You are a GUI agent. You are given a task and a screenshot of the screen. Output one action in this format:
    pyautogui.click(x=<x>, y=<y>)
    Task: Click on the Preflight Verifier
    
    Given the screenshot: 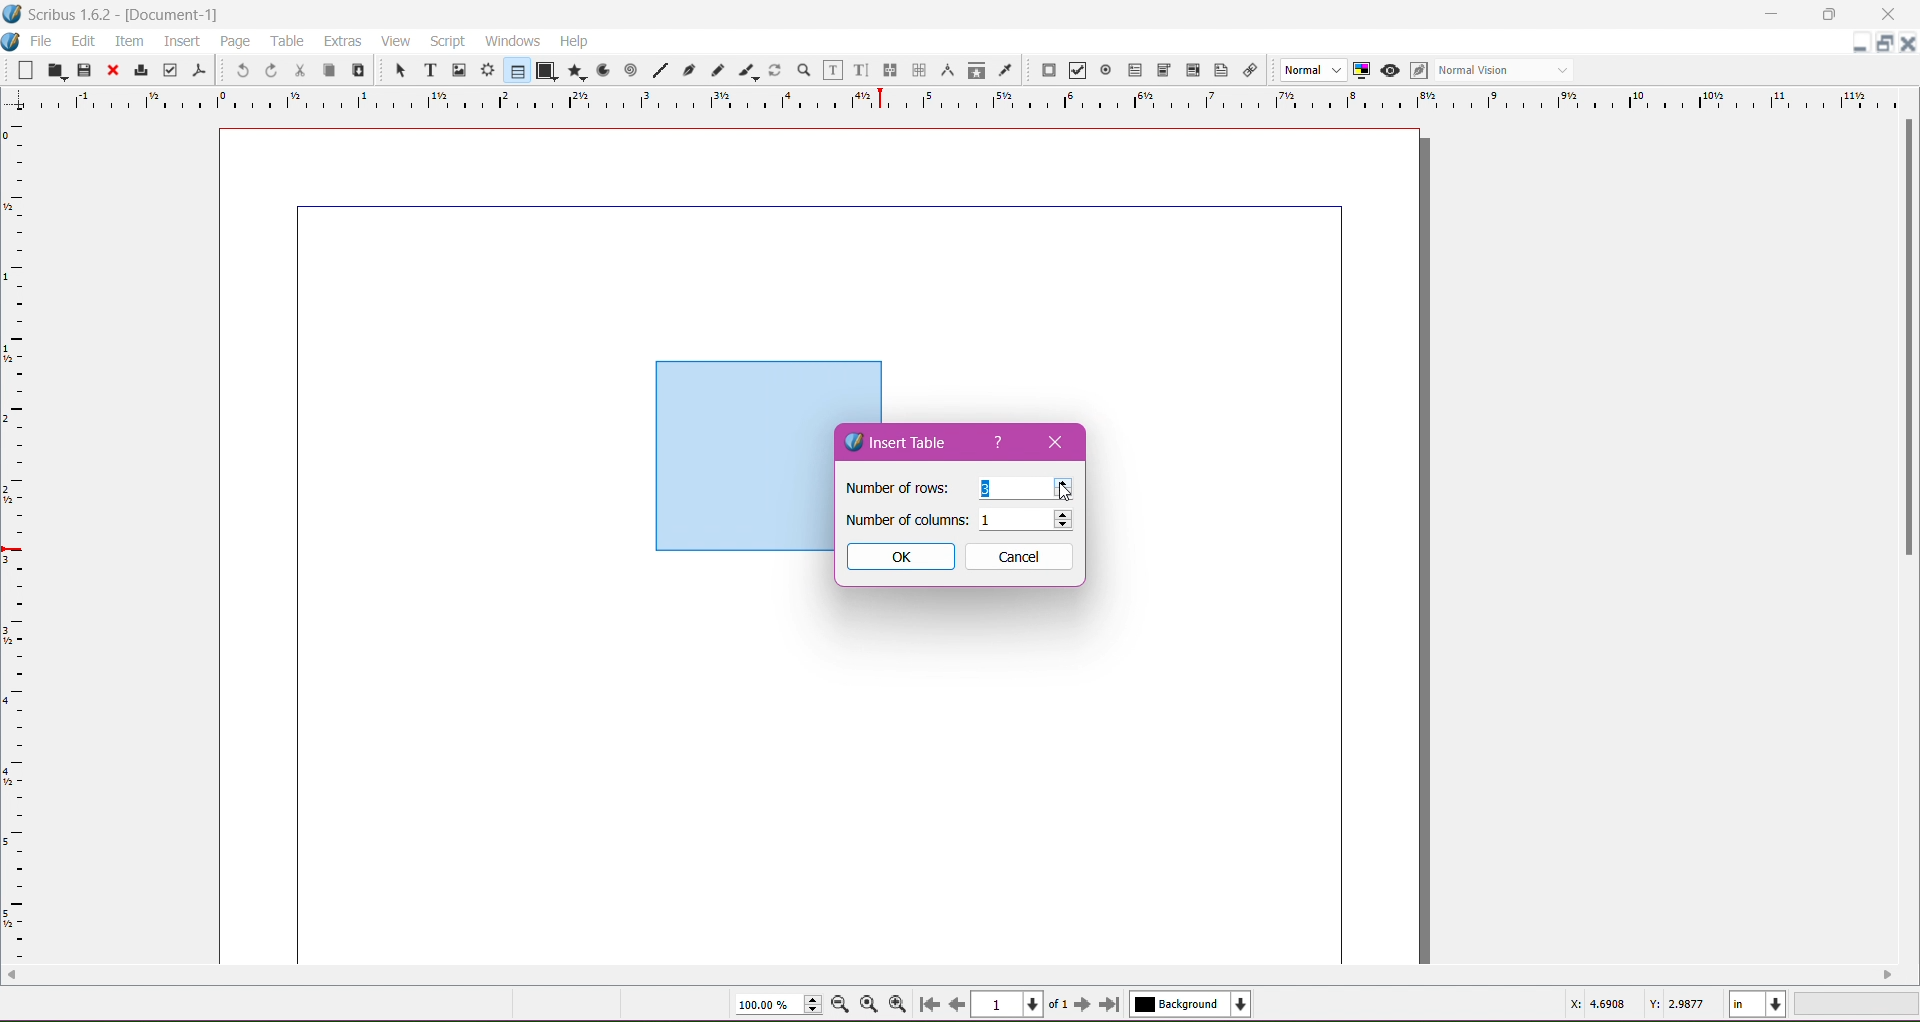 What is the action you would take?
    pyautogui.click(x=170, y=66)
    